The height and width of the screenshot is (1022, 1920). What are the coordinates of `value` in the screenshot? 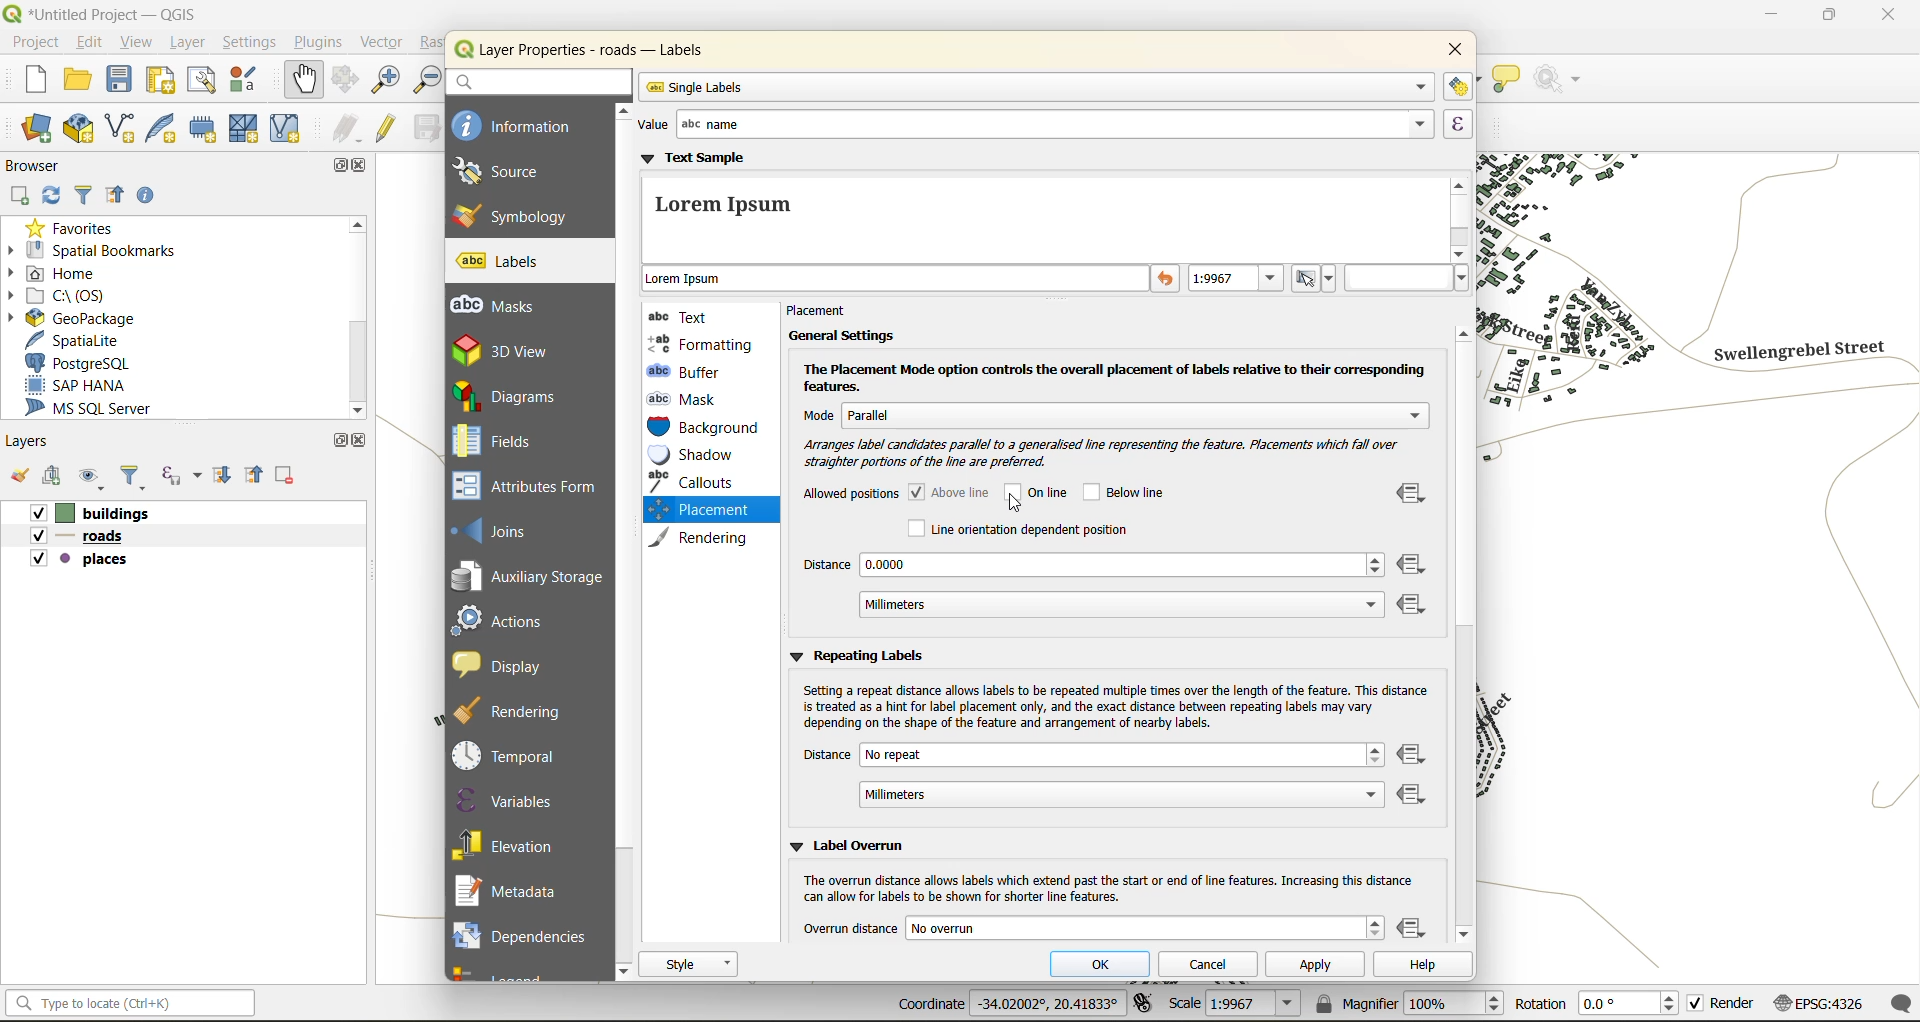 It's located at (1031, 125).